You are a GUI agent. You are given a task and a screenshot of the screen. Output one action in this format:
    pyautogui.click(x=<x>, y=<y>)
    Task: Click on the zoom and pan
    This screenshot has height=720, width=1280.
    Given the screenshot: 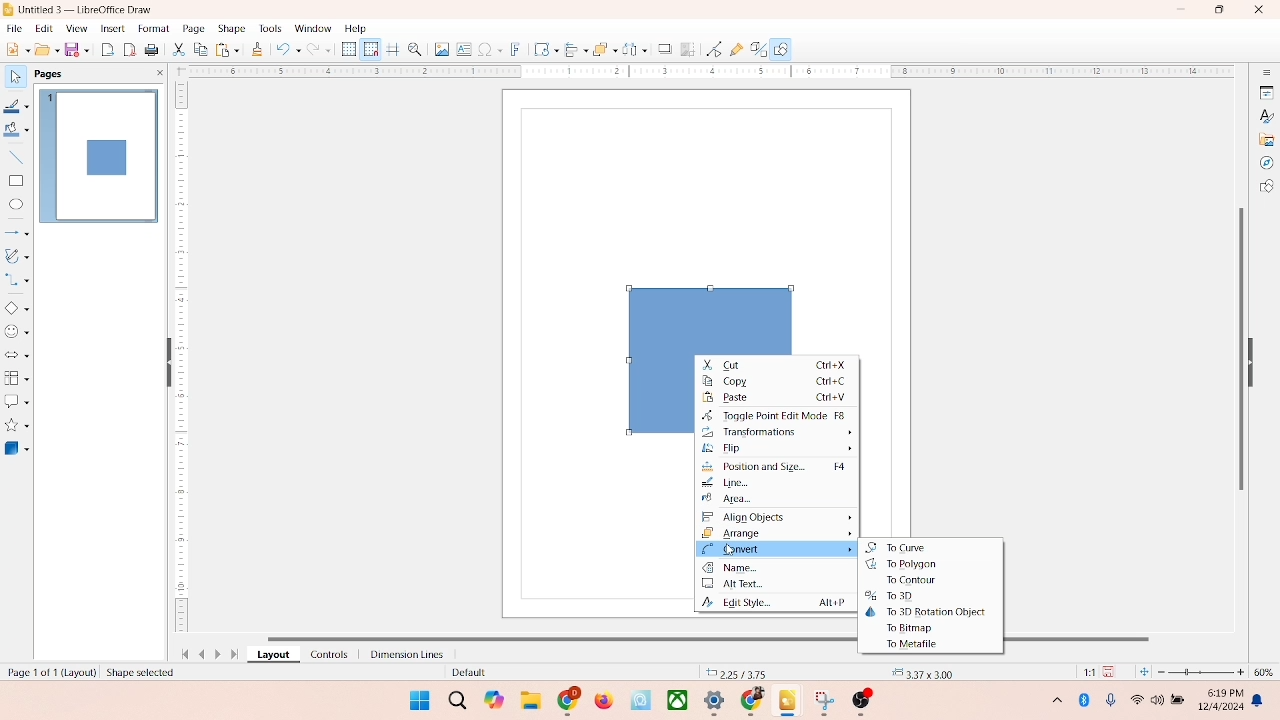 What is the action you would take?
    pyautogui.click(x=414, y=48)
    